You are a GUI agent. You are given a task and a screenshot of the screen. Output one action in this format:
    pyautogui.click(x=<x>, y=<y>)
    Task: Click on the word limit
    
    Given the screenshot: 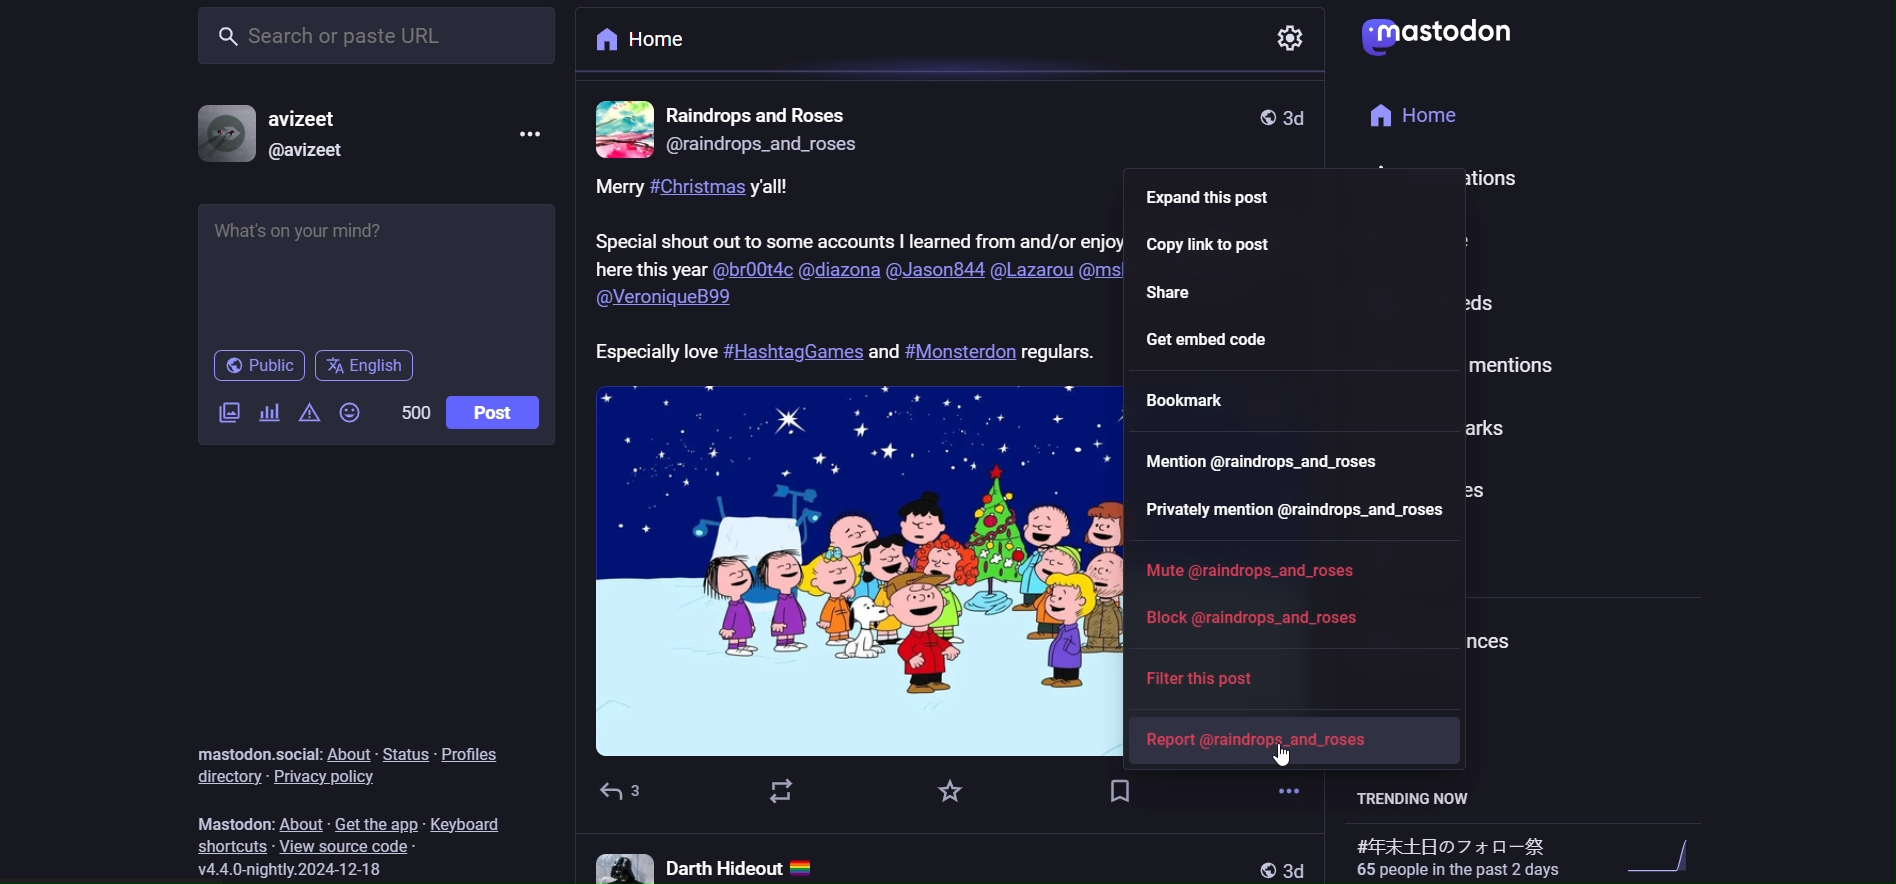 What is the action you would take?
    pyautogui.click(x=415, y=414)
    